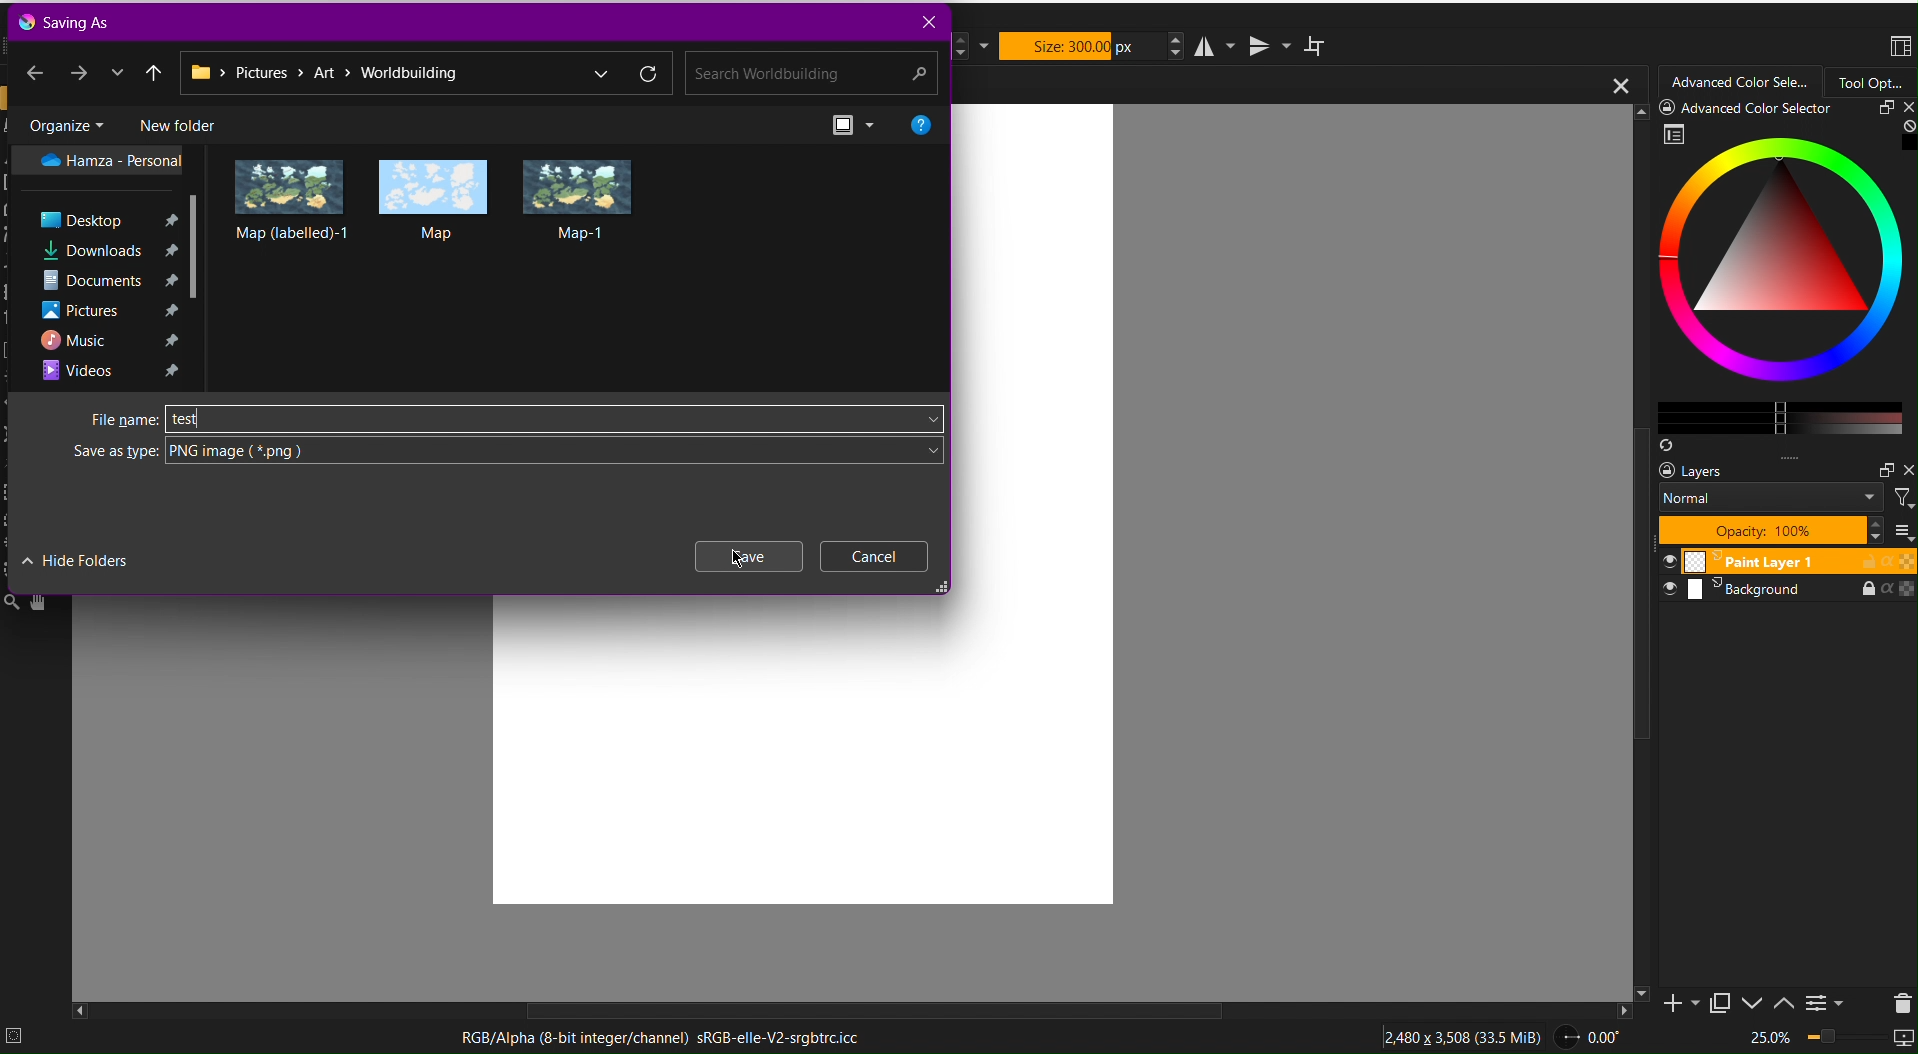 The height and width of the screenshot is (1054, 1918). What do you see at coordinates (867, 1011) in the screenshot?
I see `scroll` at bounding box center [867, 1011].